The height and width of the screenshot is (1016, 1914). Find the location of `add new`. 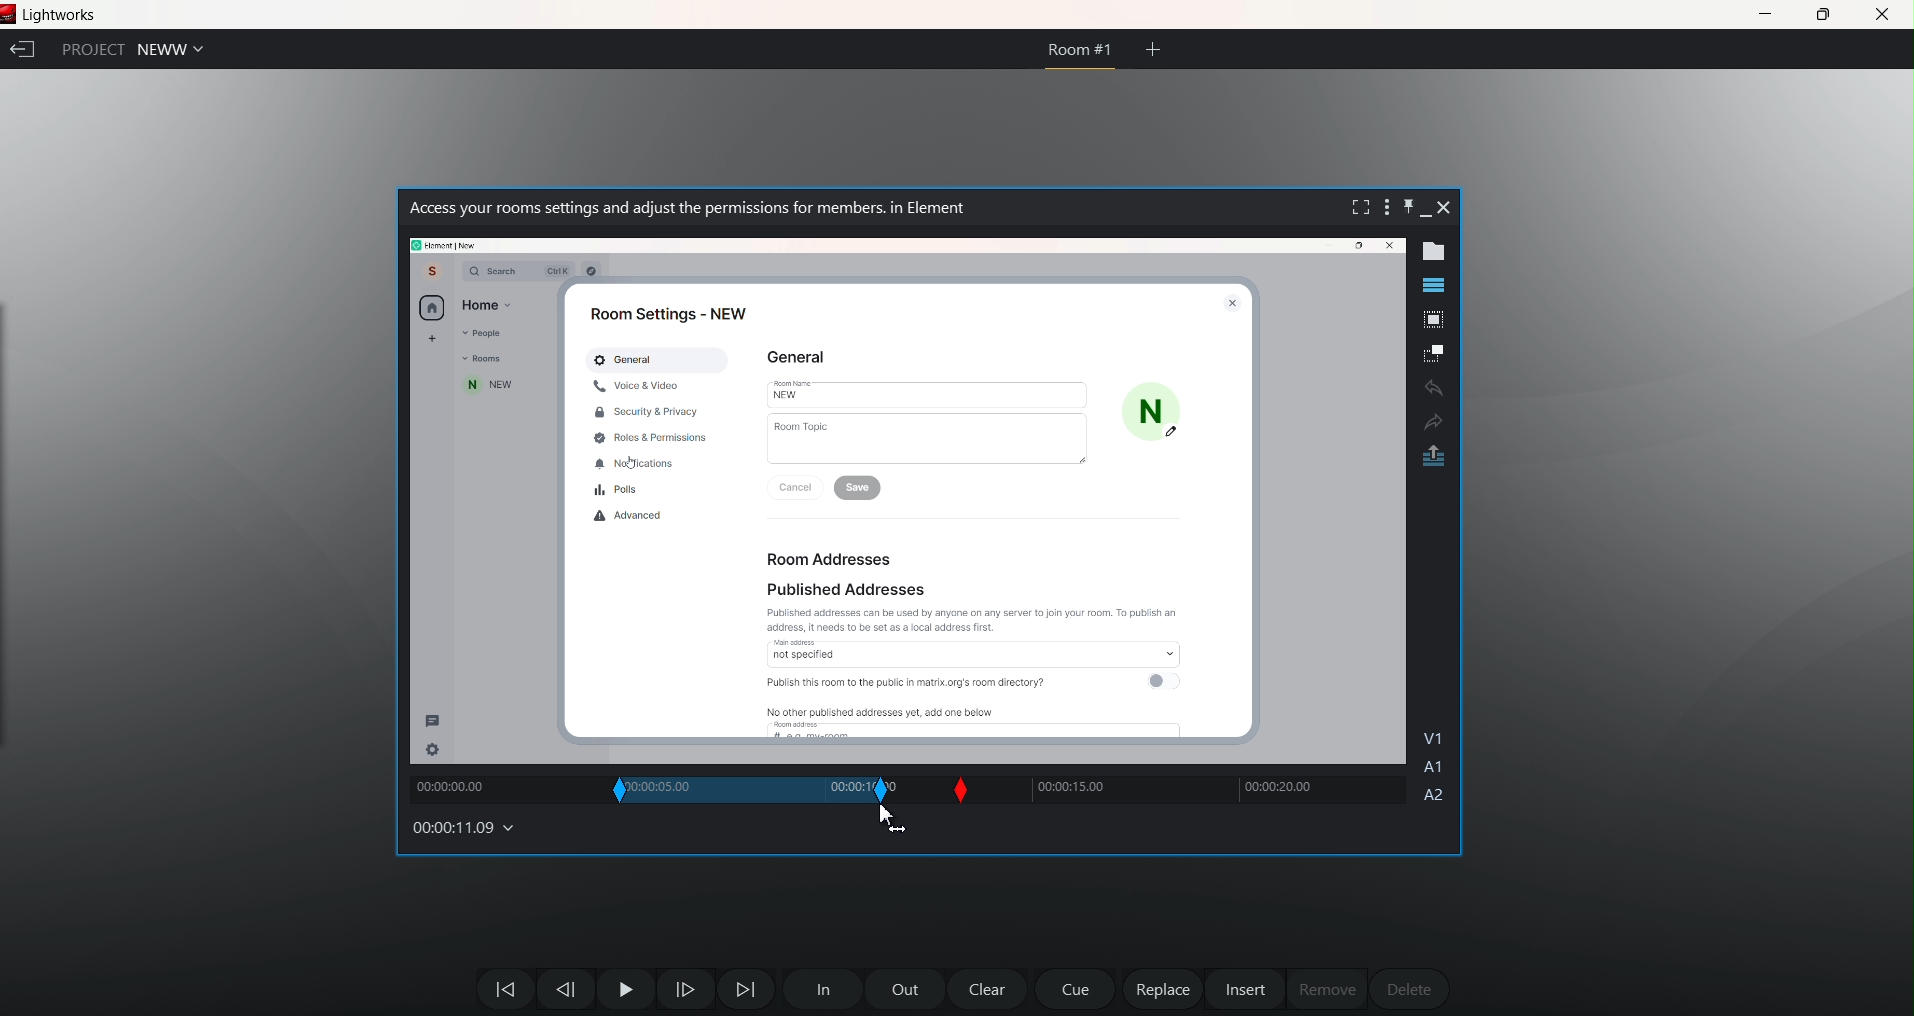

add new is located at coordinates (430, 340).